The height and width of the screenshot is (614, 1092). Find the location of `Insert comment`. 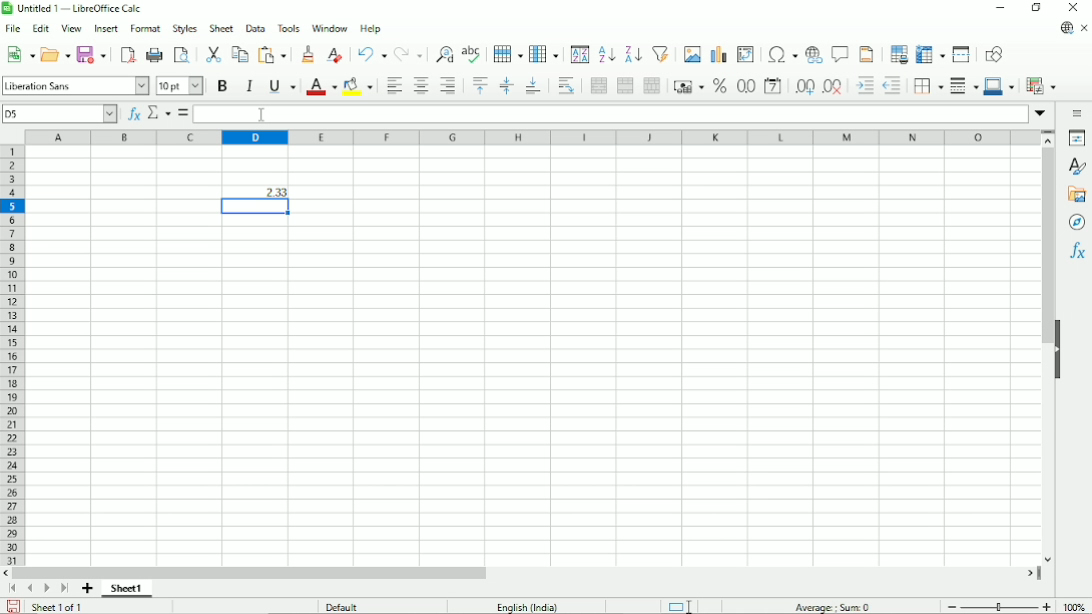

Insert comment is located at coordinates (841, 53).